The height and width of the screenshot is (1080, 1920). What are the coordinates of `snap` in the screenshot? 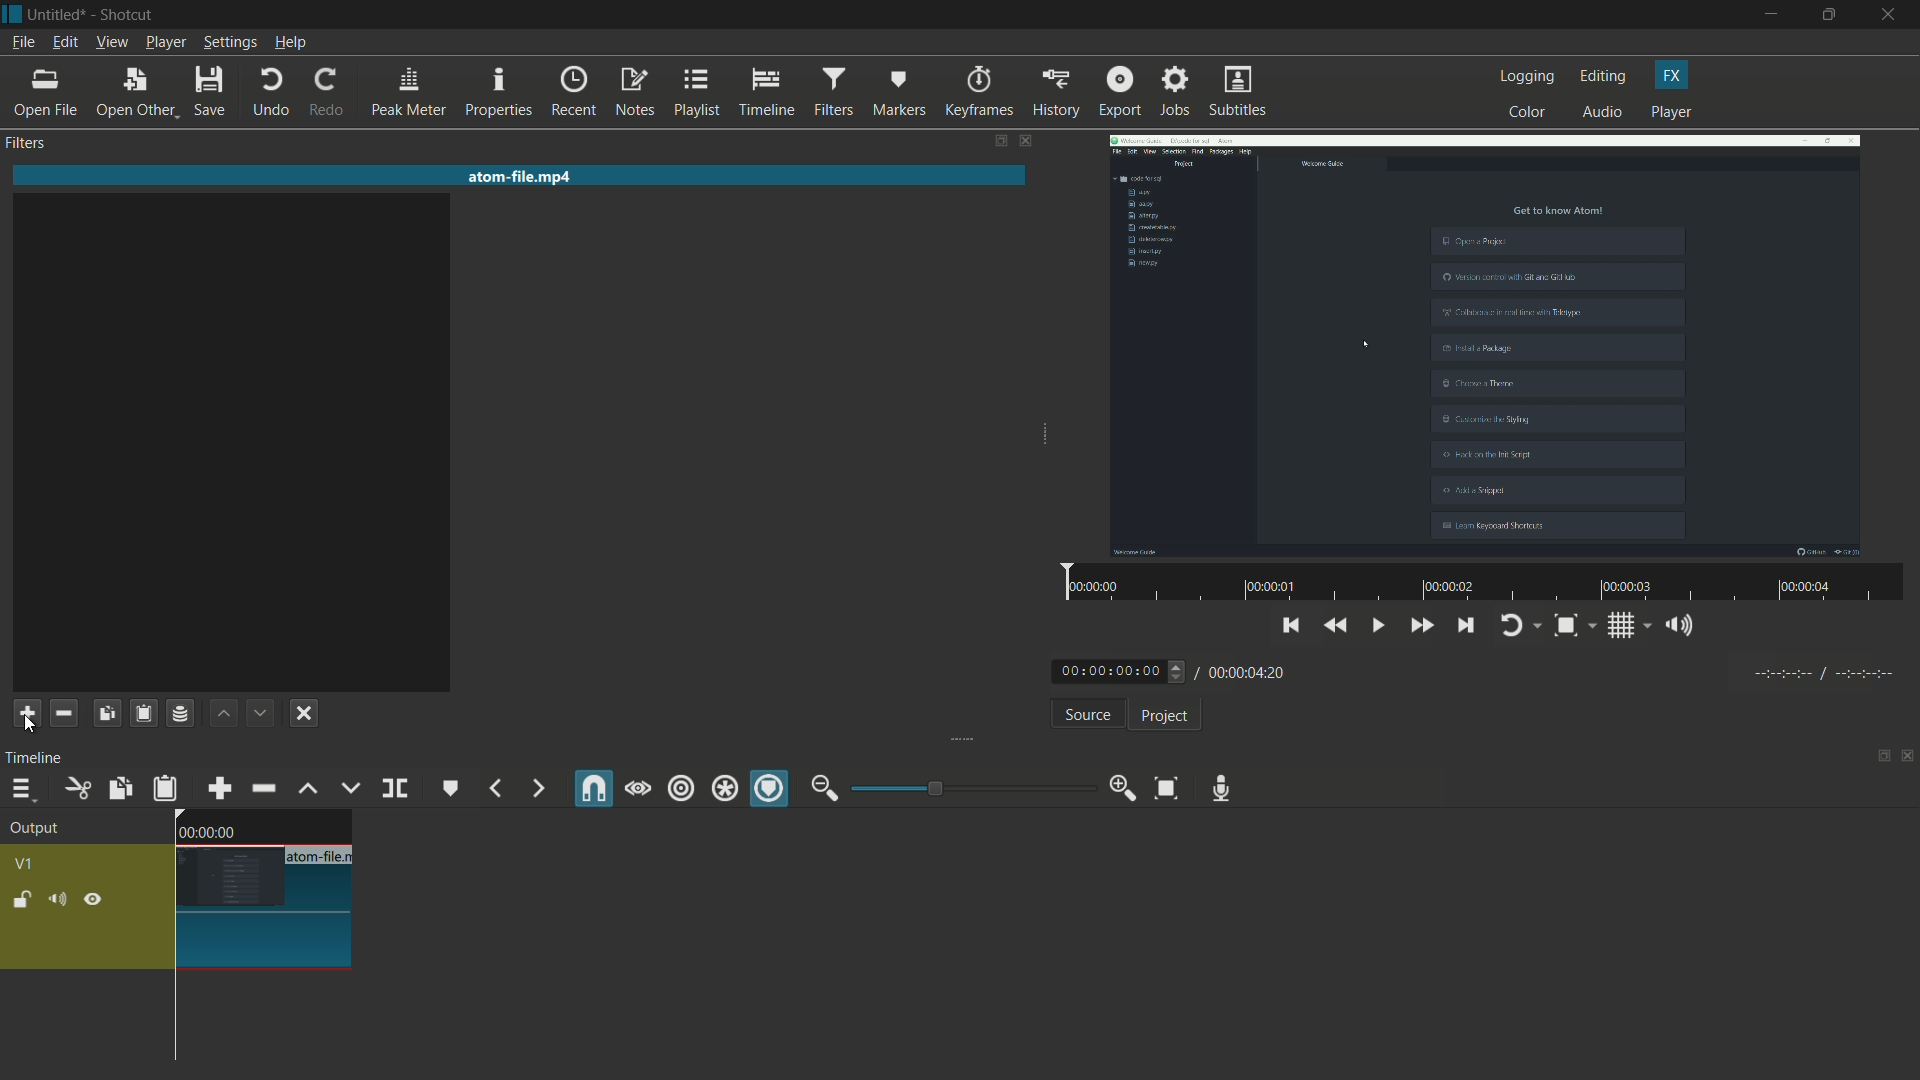 It's located at (595, 789).